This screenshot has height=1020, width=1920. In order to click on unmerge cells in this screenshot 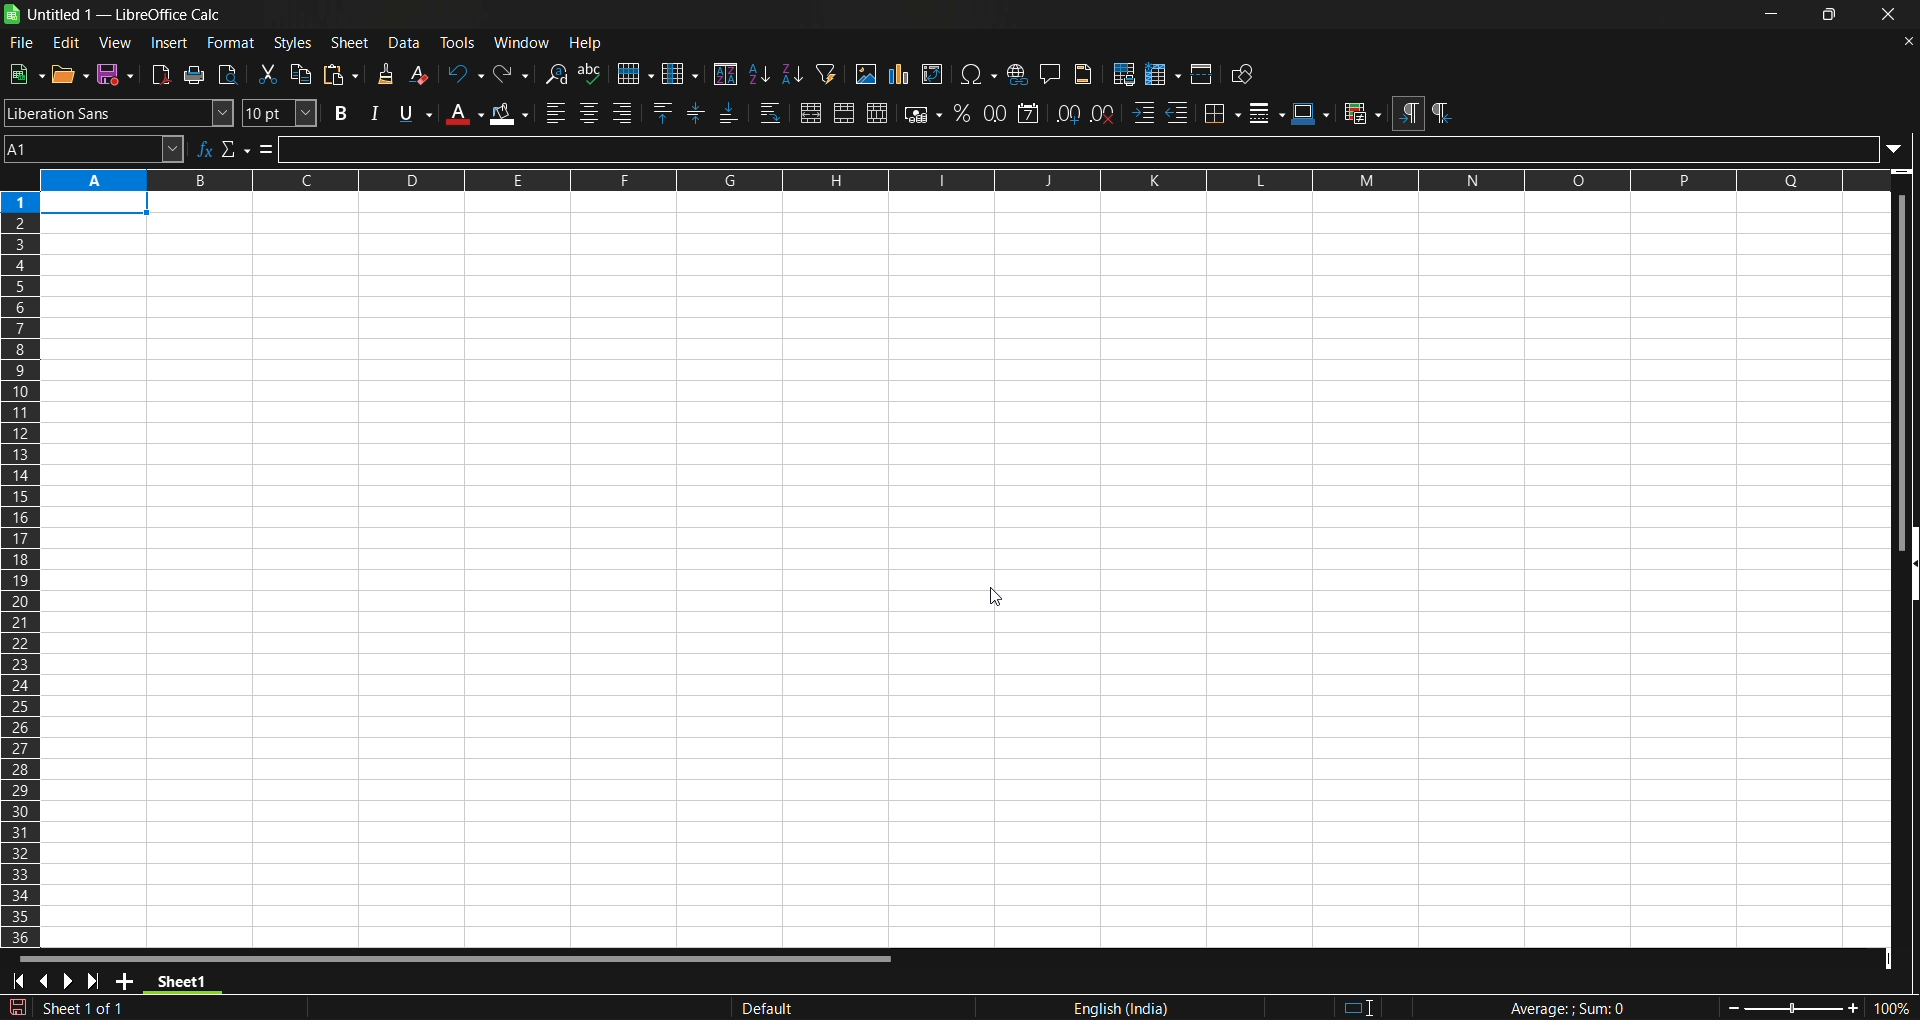, I will do `click(878, 113)`.